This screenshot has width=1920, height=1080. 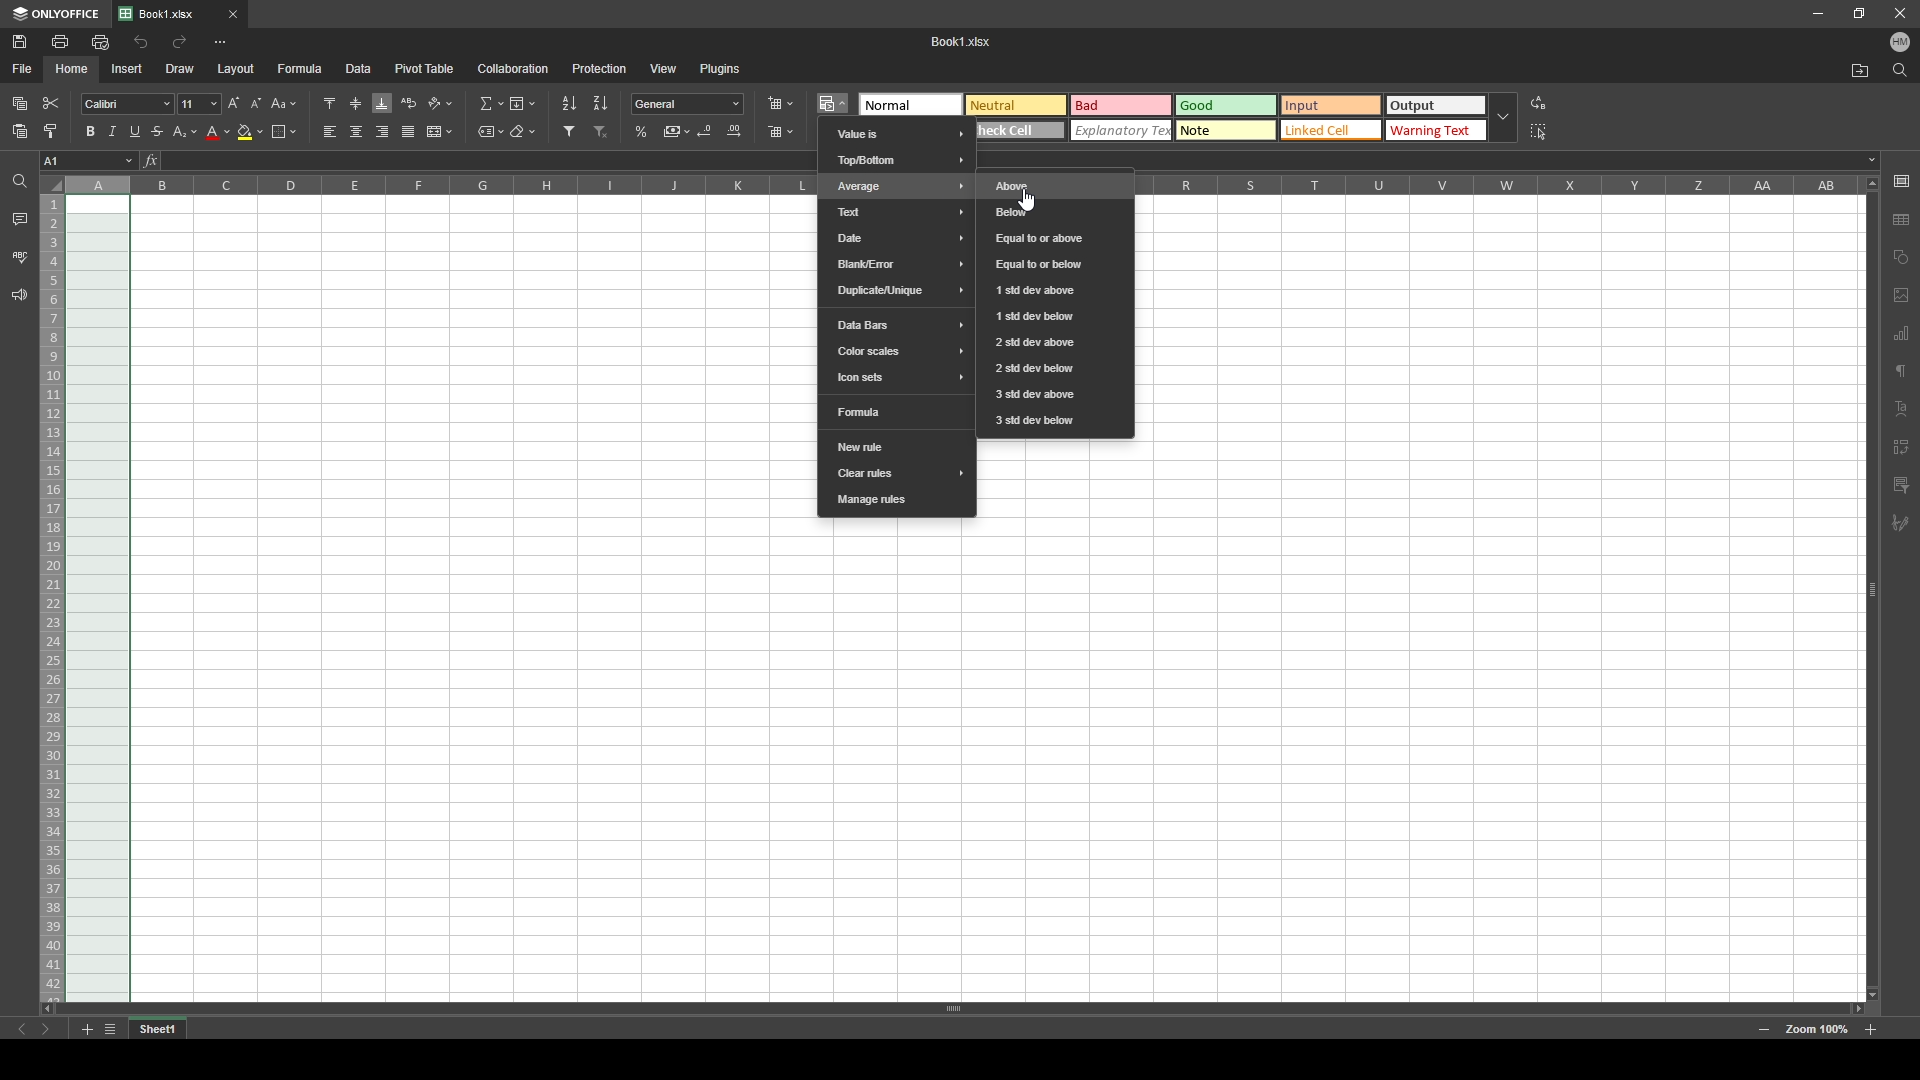 What do you see at coordinates (383, 132) in the screenshot?
I see `align right` at bounding box center [383, 132].